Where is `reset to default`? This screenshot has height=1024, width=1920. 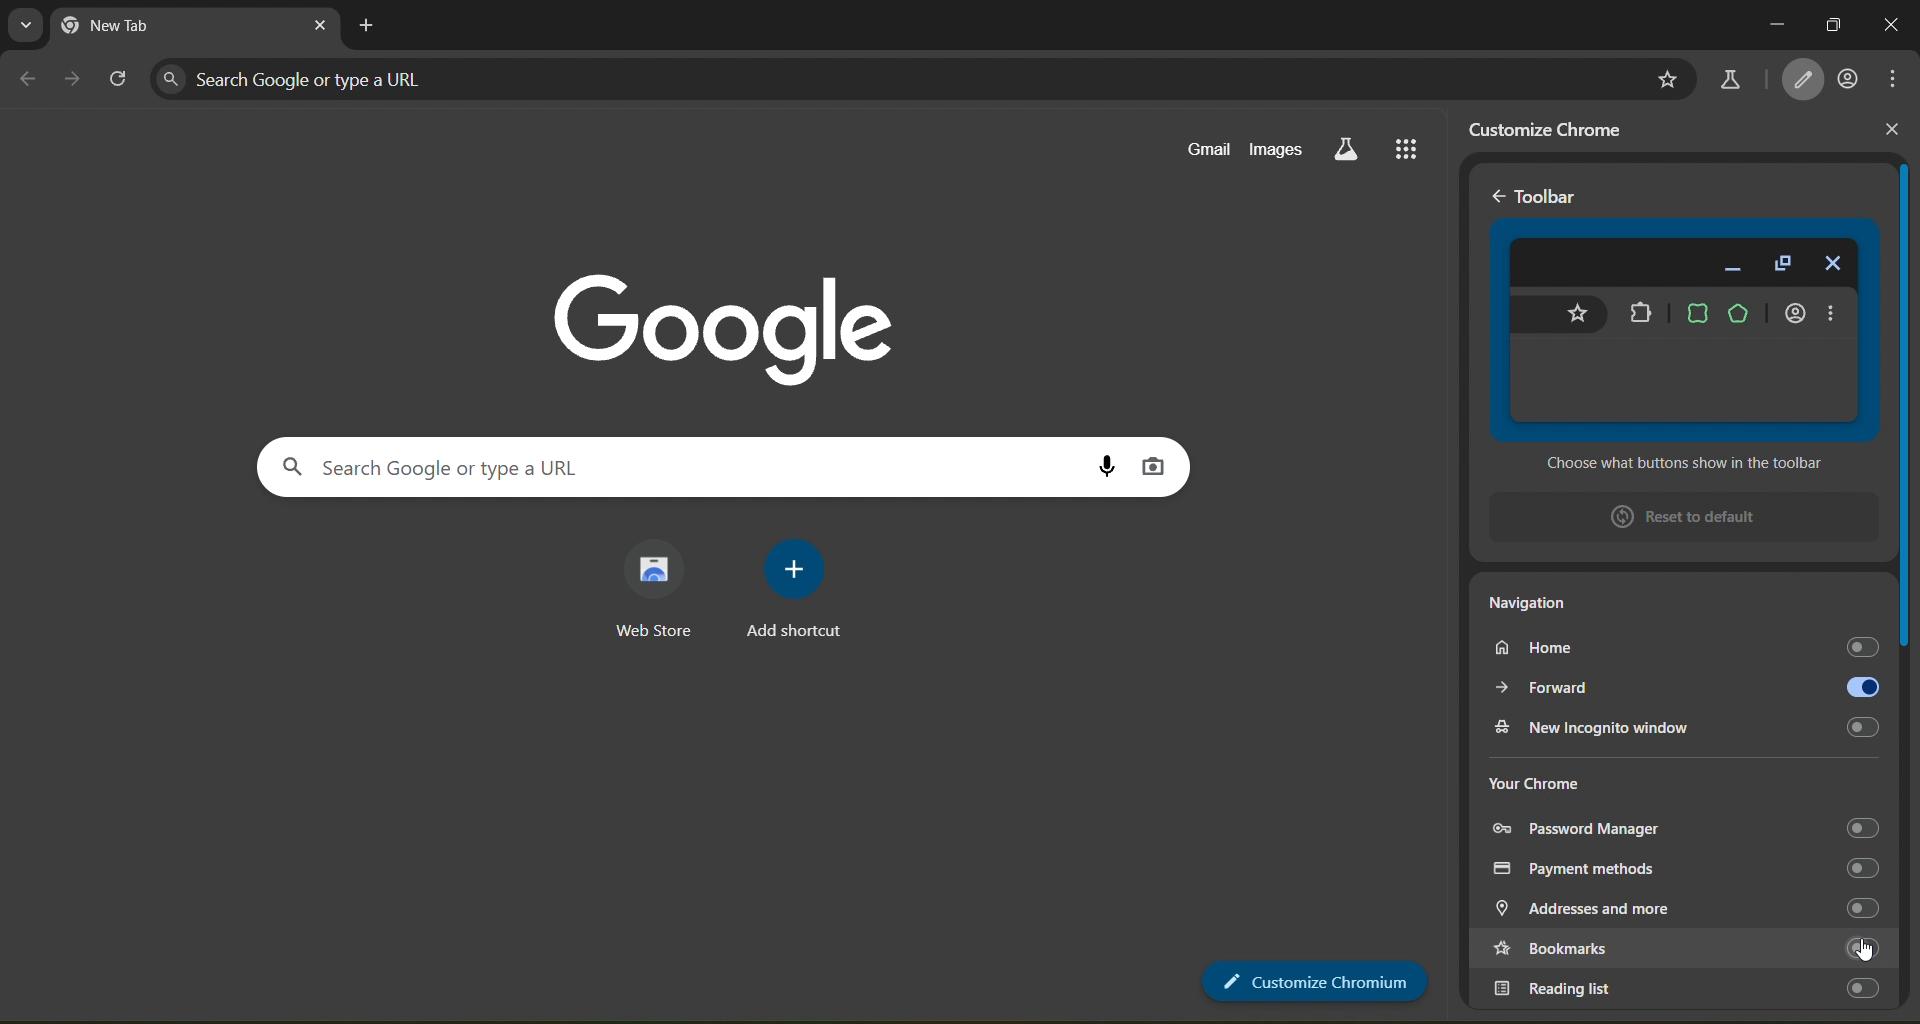 reset to default is located at coordinates (1681, 516).